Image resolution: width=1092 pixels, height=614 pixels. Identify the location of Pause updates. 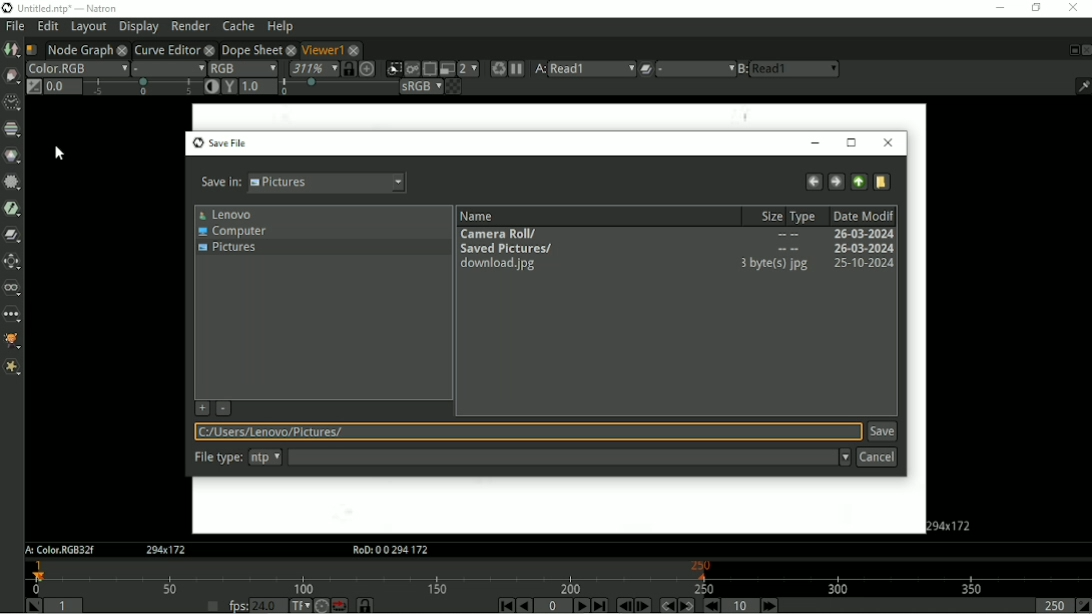
(515, 69).